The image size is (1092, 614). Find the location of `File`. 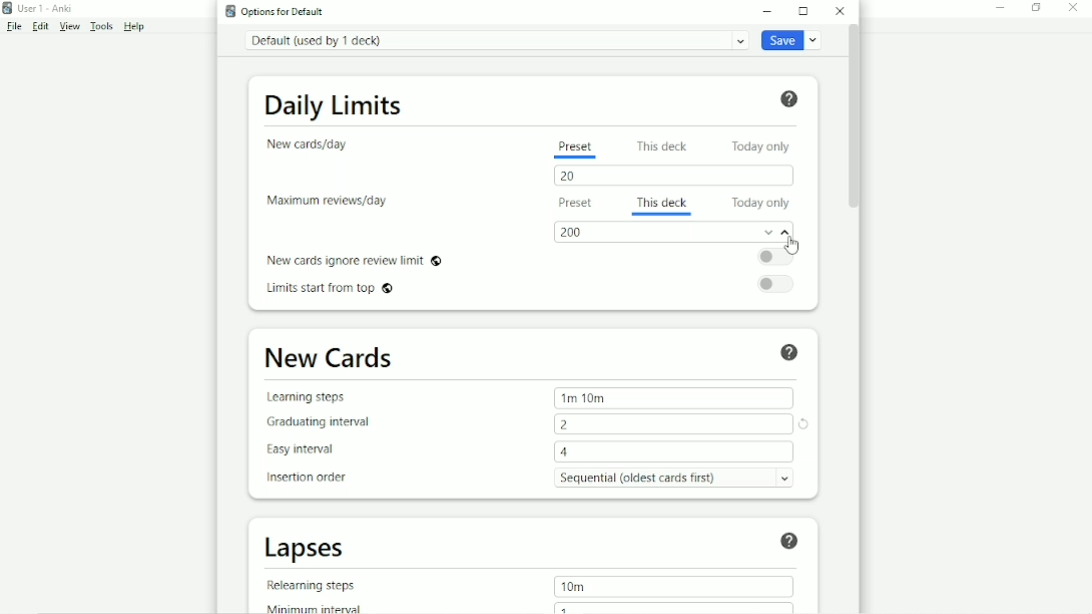

File is located at coordinates (13, 27).